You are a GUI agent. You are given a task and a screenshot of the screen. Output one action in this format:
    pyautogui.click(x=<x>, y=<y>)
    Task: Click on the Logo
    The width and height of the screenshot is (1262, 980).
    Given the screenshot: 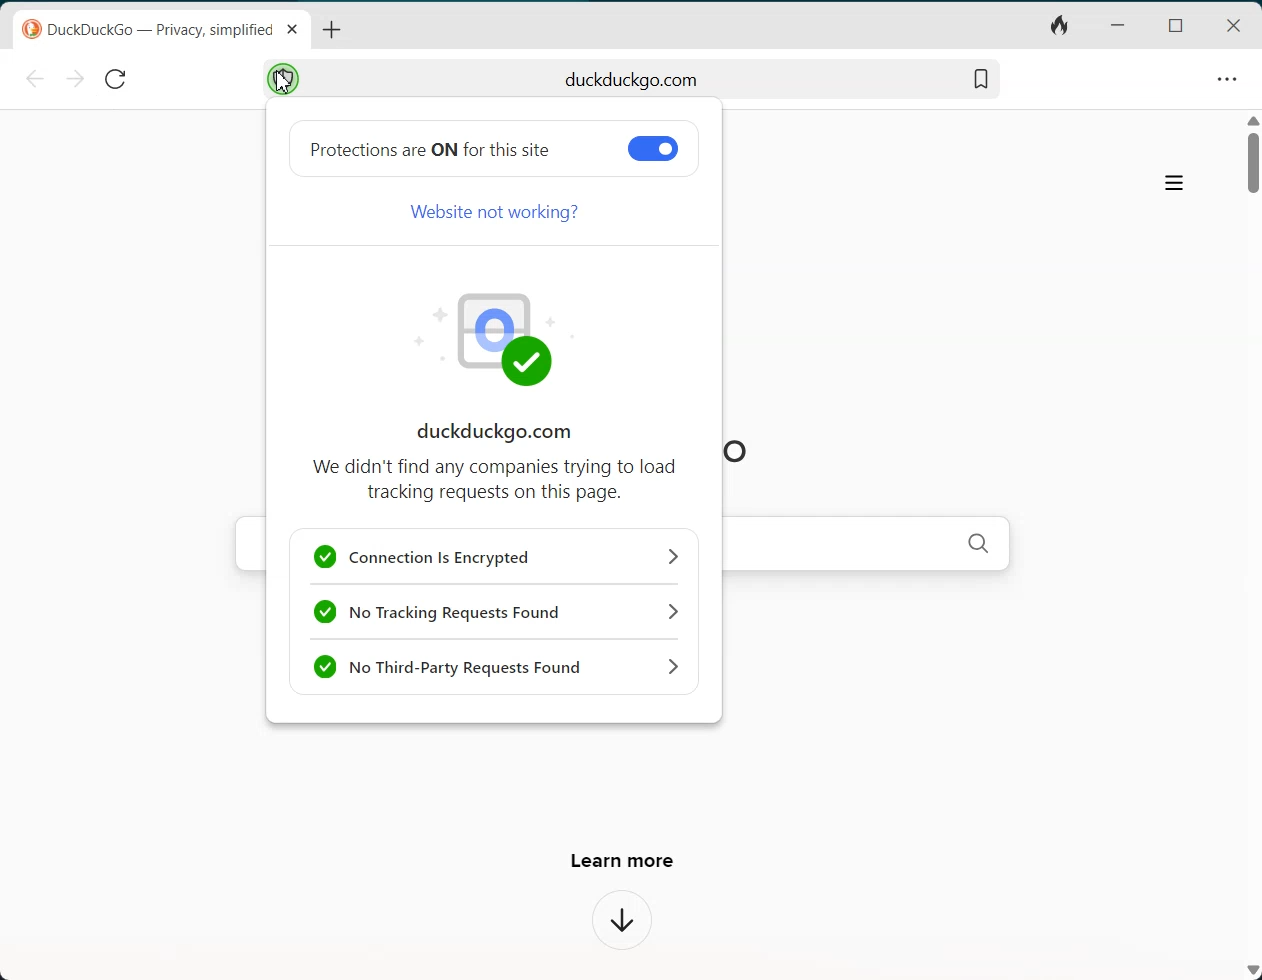 What is the action you would take?
    pyautogui.click(x=499, y=337)
    